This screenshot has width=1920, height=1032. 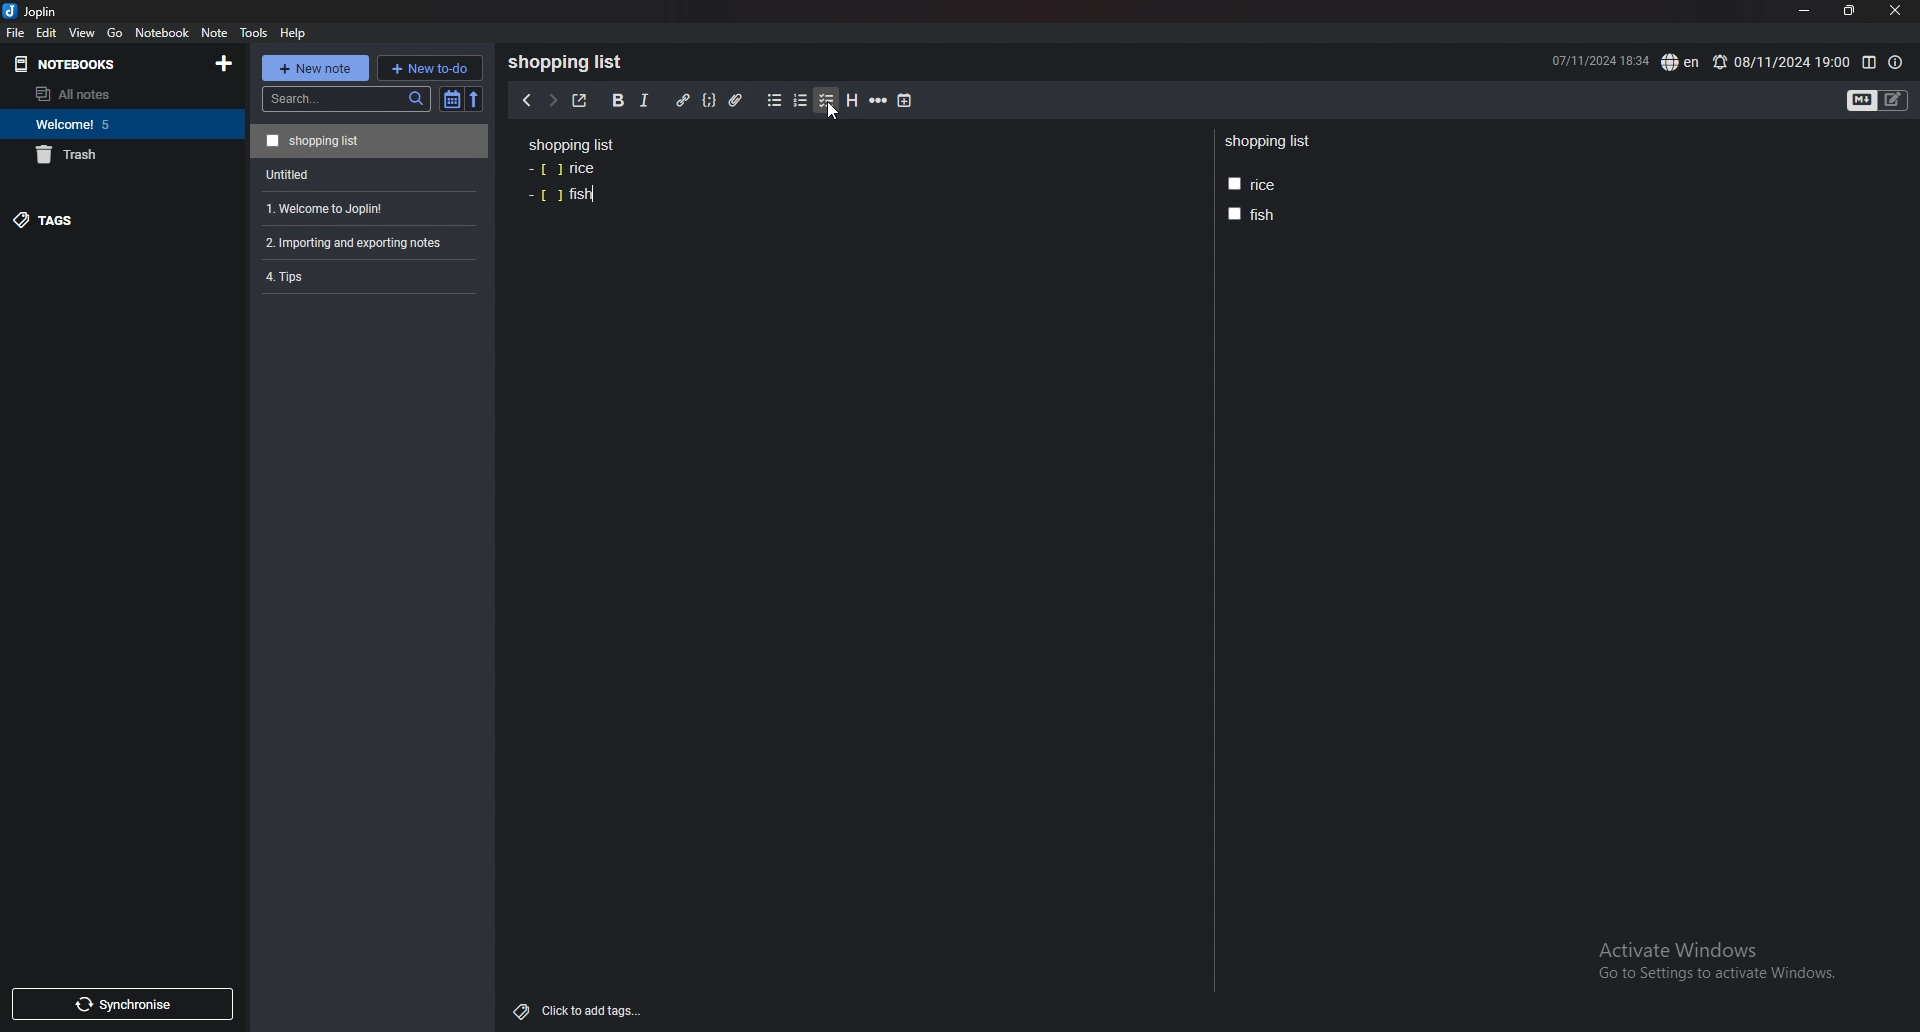 I want to click on trash, so click(x=118, y=154).